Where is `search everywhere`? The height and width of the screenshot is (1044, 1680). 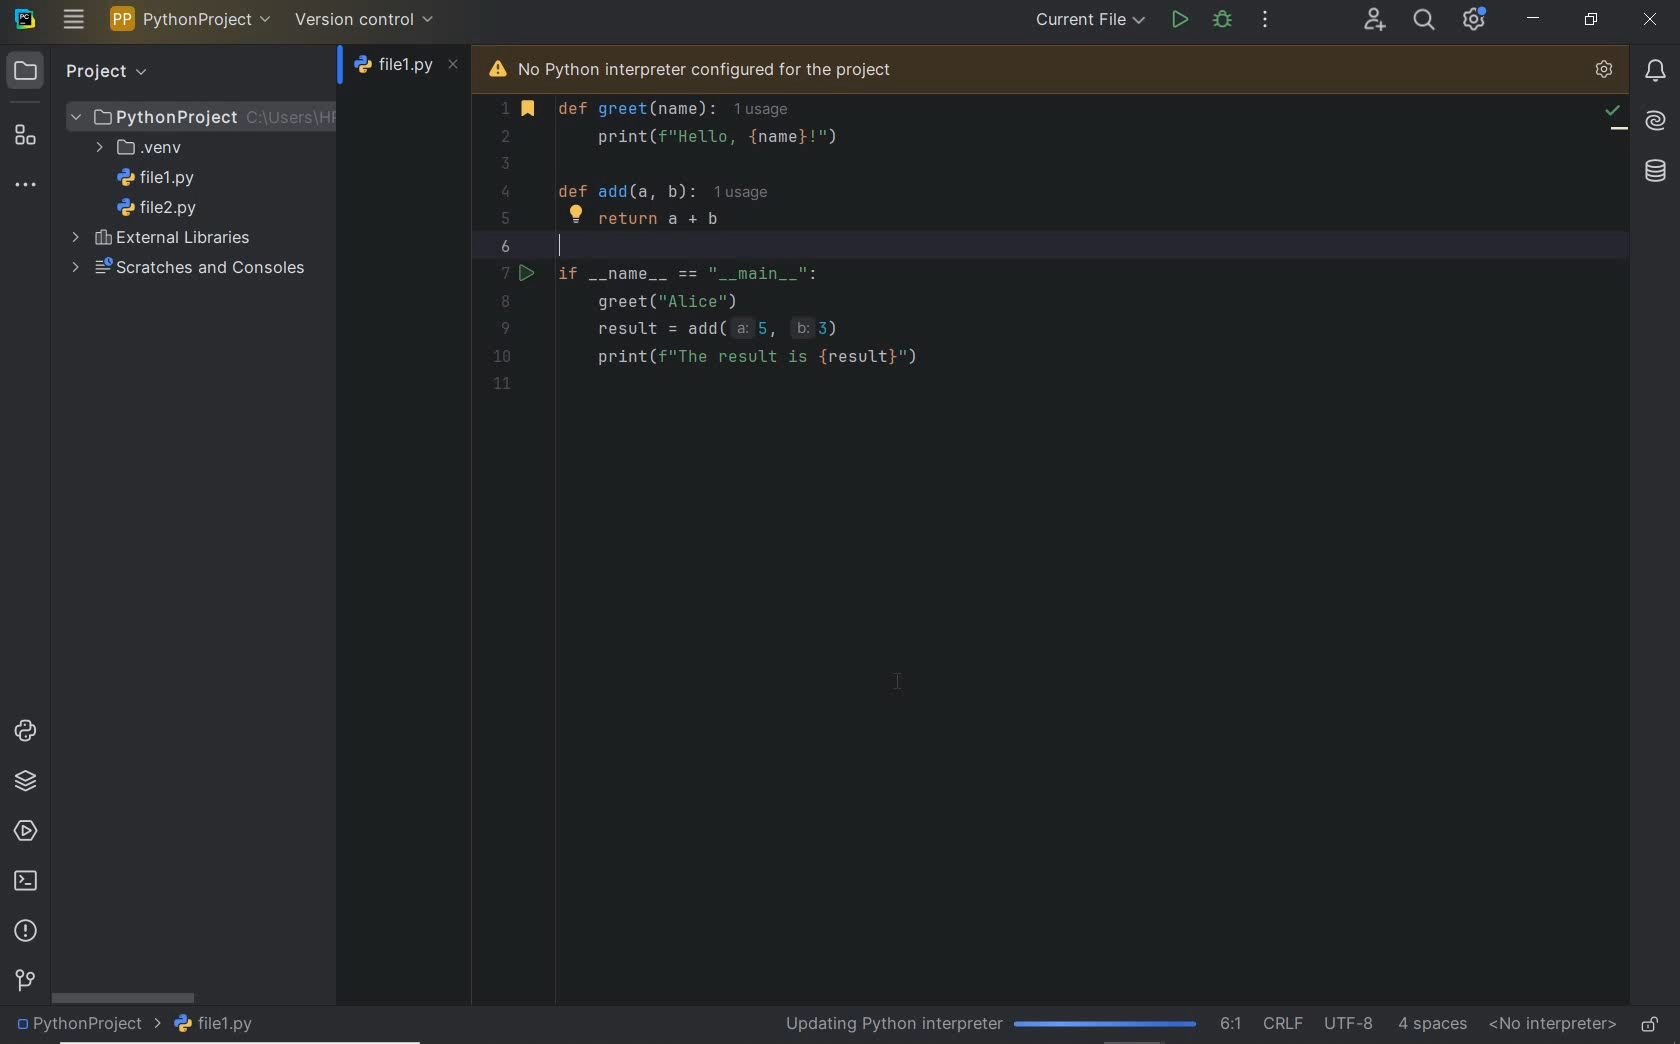
search everywhere is located at coordinates (1425, 19).